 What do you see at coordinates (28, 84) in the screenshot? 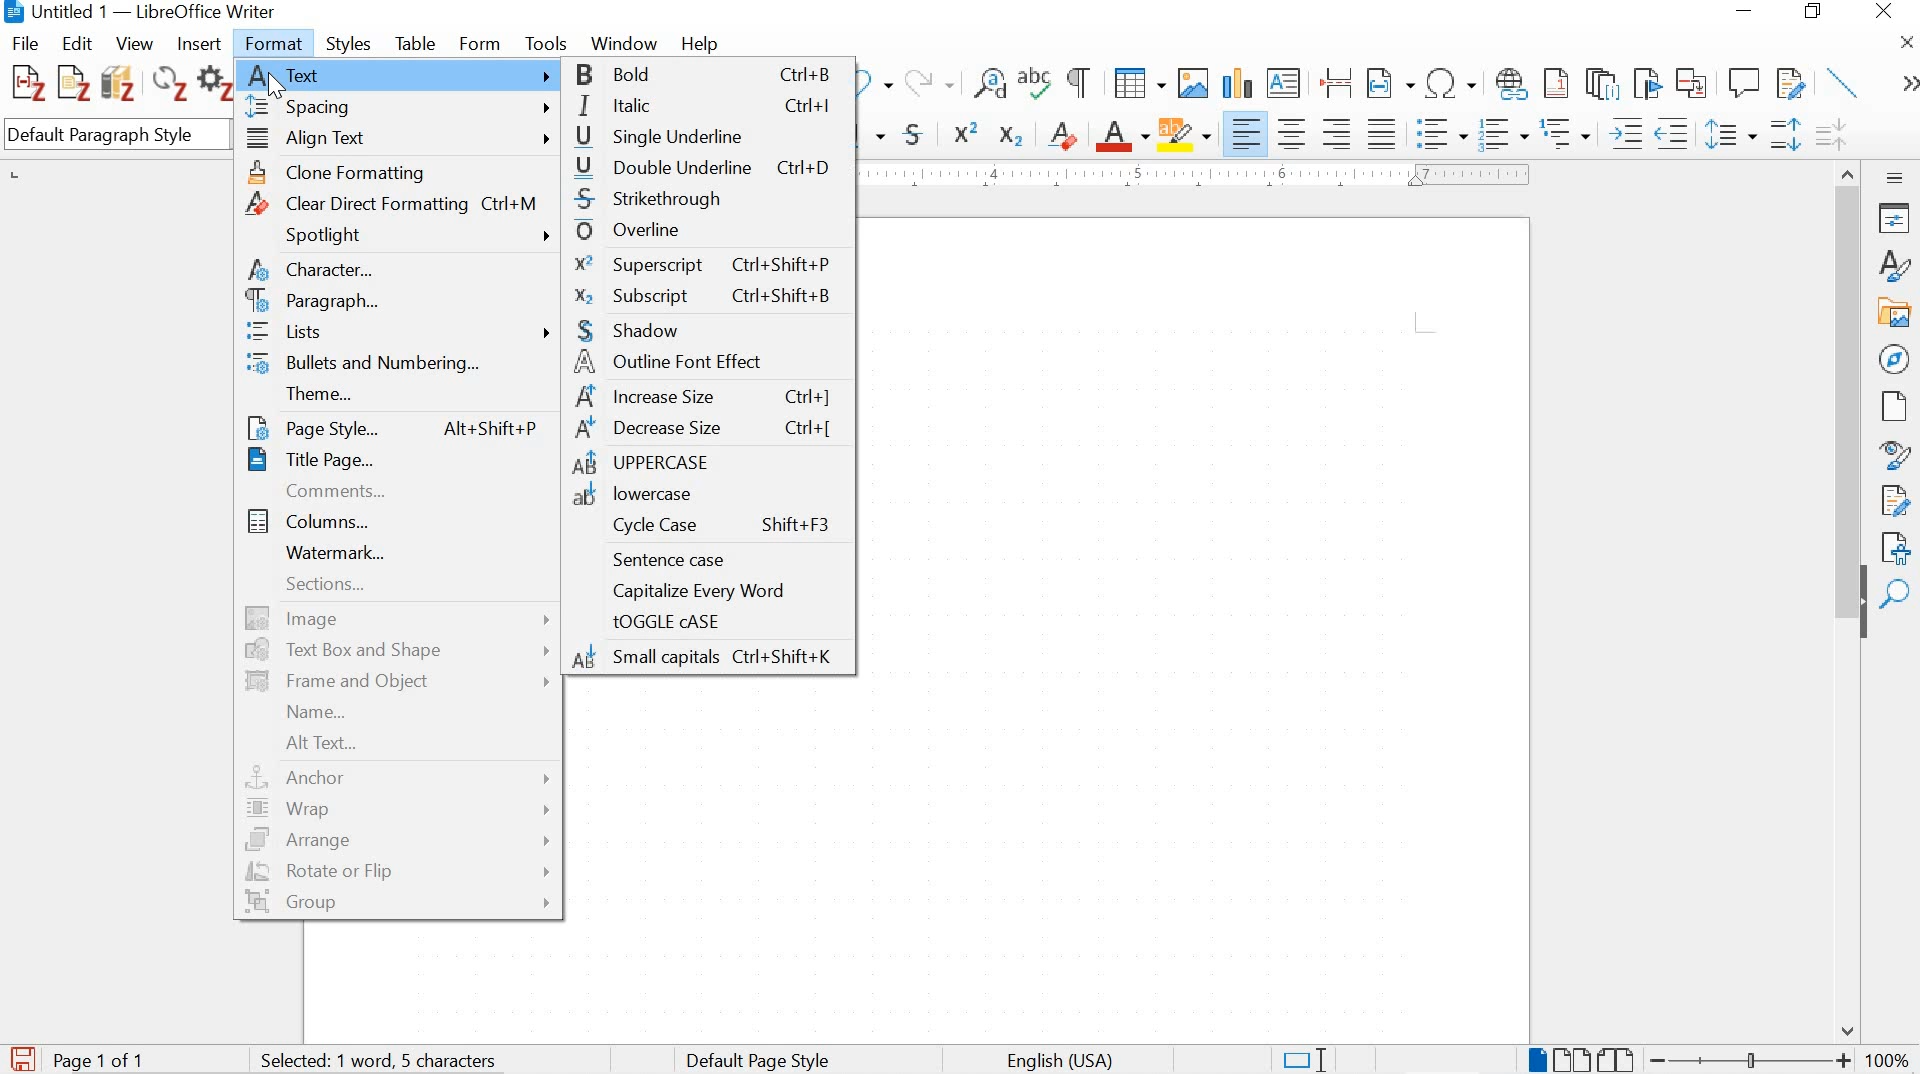
I see `add/edit citation` at bounding box center [28, 84].